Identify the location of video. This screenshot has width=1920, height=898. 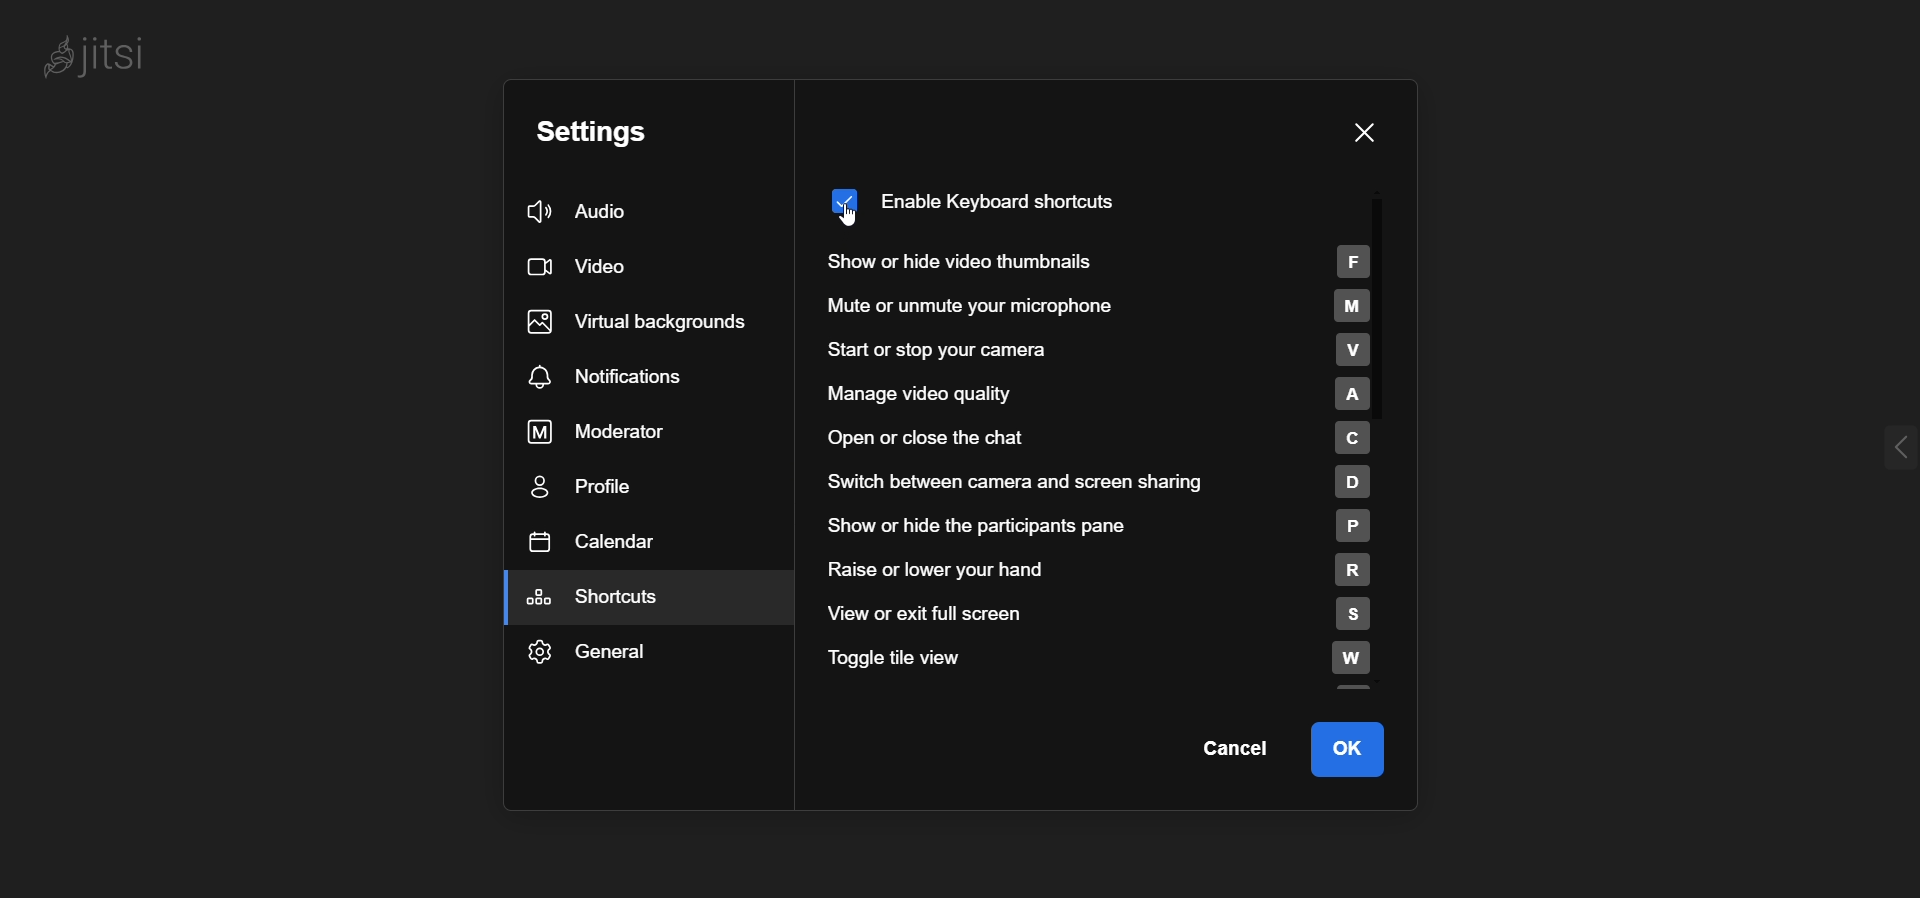
(582, 265).